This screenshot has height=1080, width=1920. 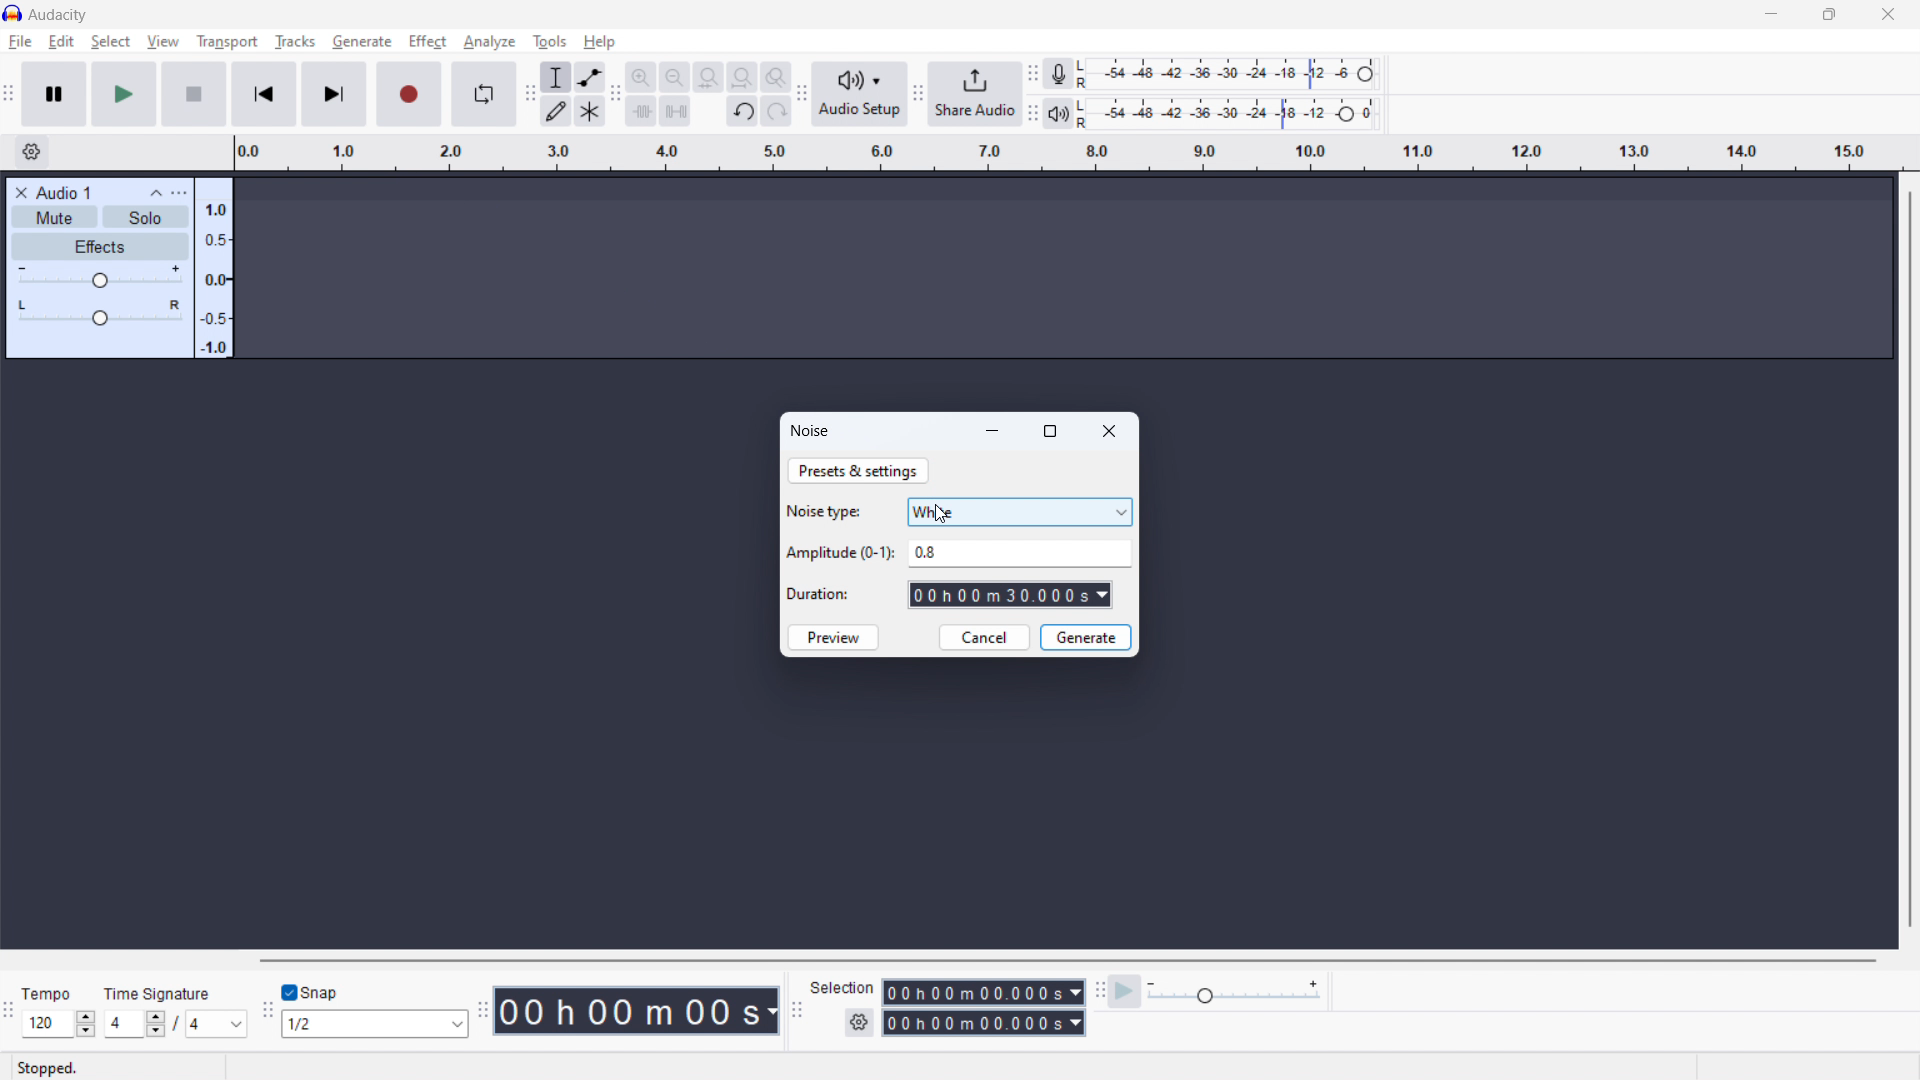 I want to click on select, so click(x=111, y=42).